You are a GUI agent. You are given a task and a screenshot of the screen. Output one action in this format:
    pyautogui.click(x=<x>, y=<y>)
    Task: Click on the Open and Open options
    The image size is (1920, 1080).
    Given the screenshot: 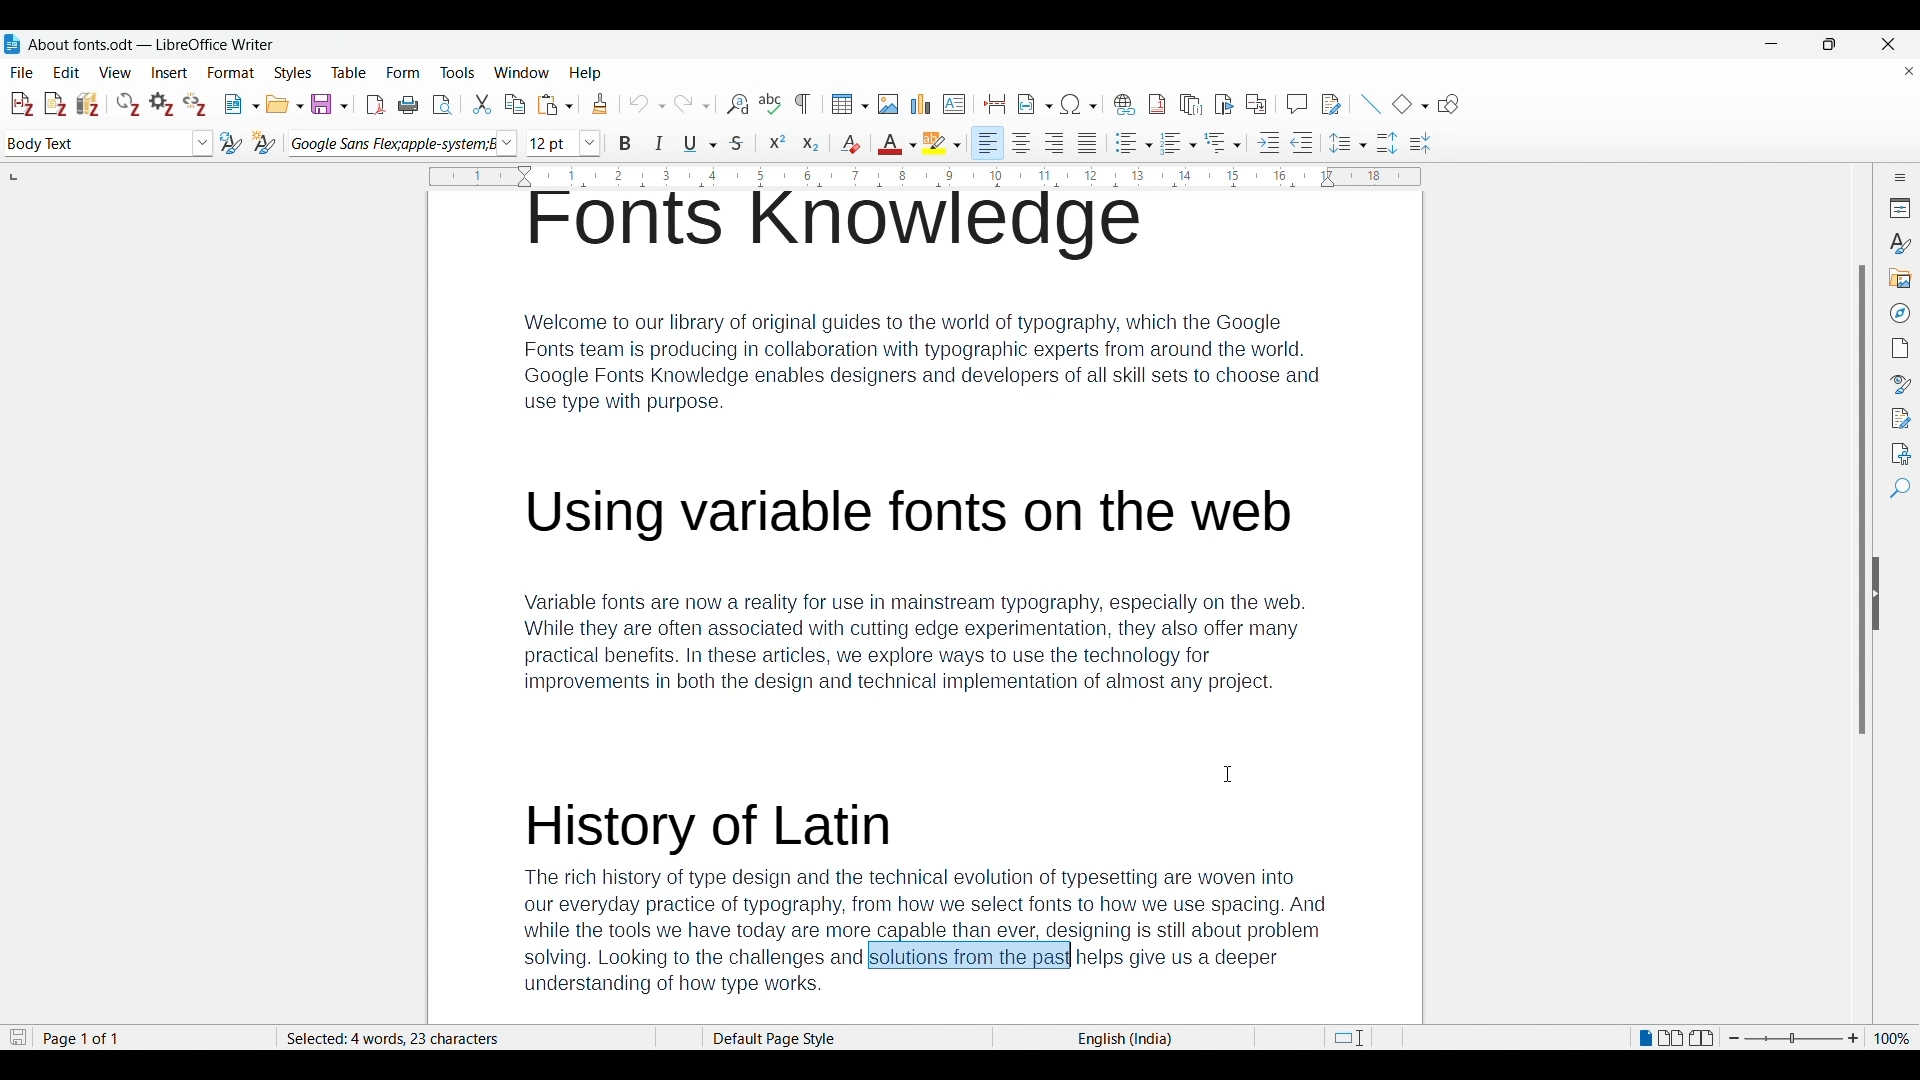 What is the action you would take?
    pyautogui.click(x=285, y=105)
    